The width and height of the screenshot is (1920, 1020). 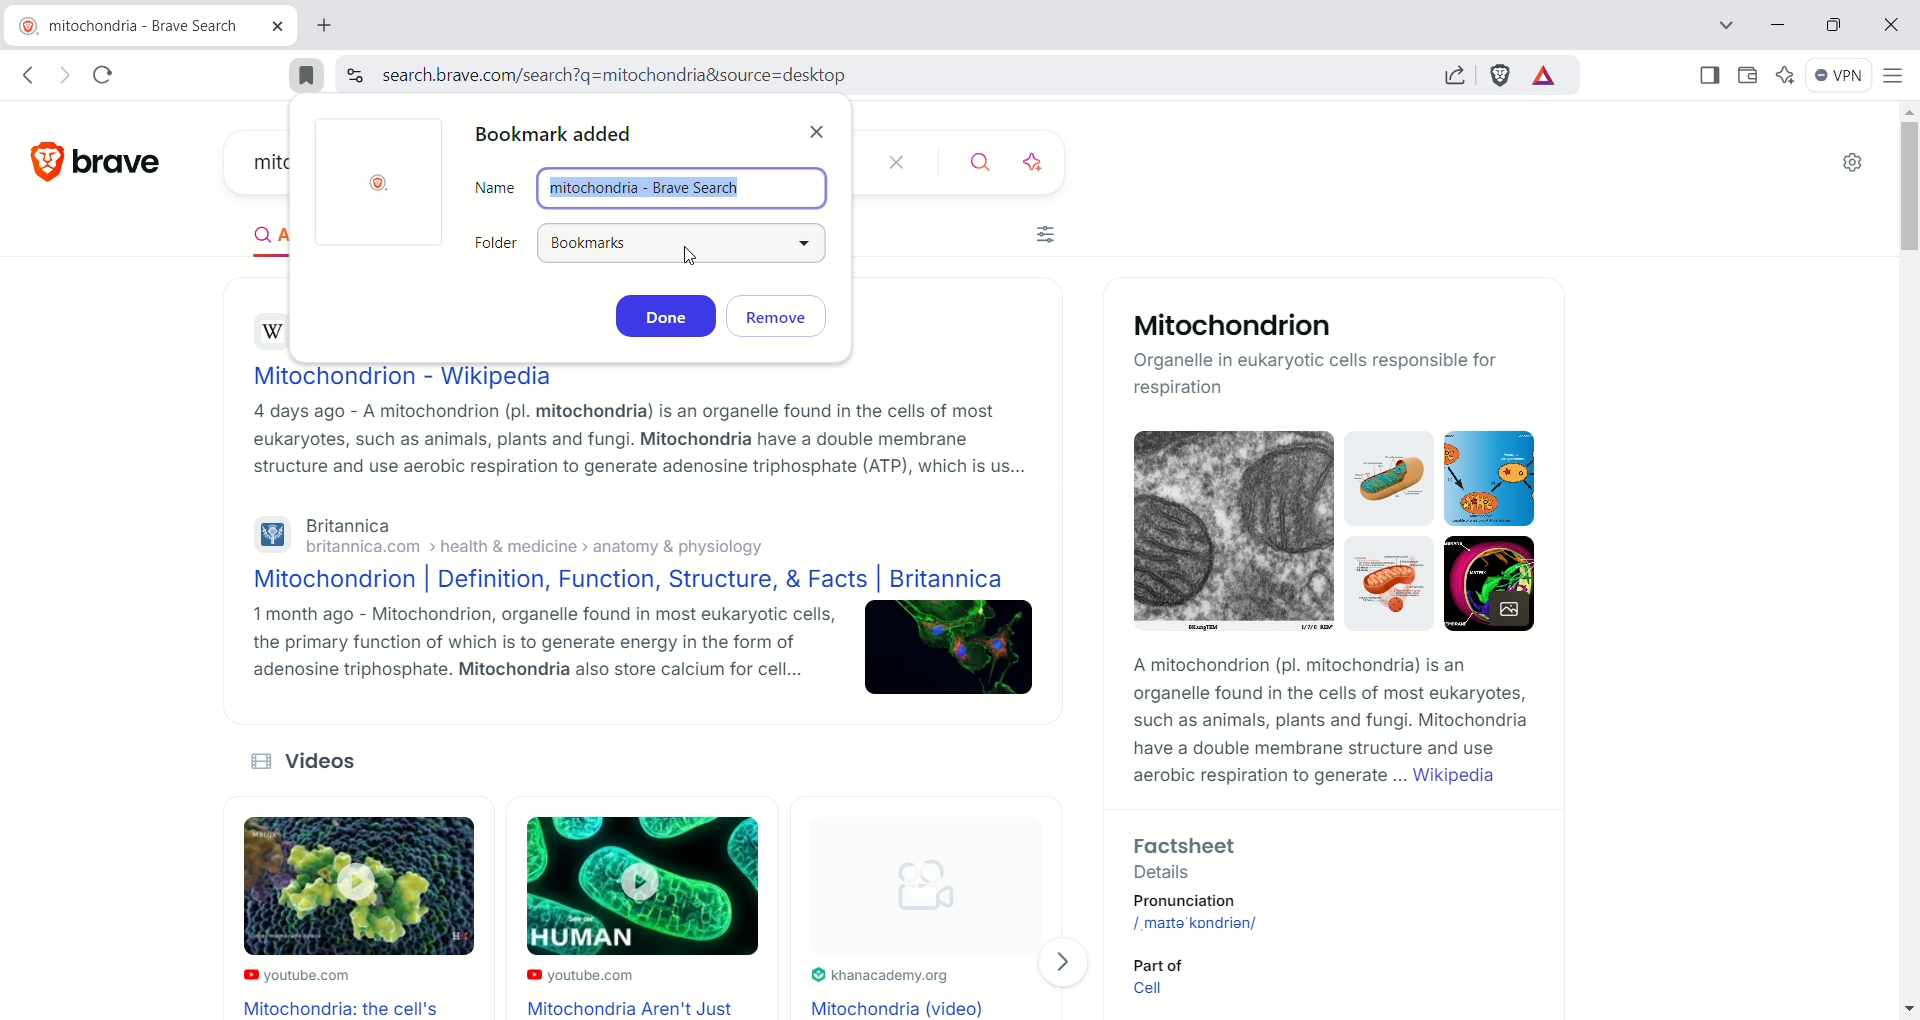 What do you see at coordinates (665, 315) in the screenshot?
I see `done` at bounding box center [665, 315].